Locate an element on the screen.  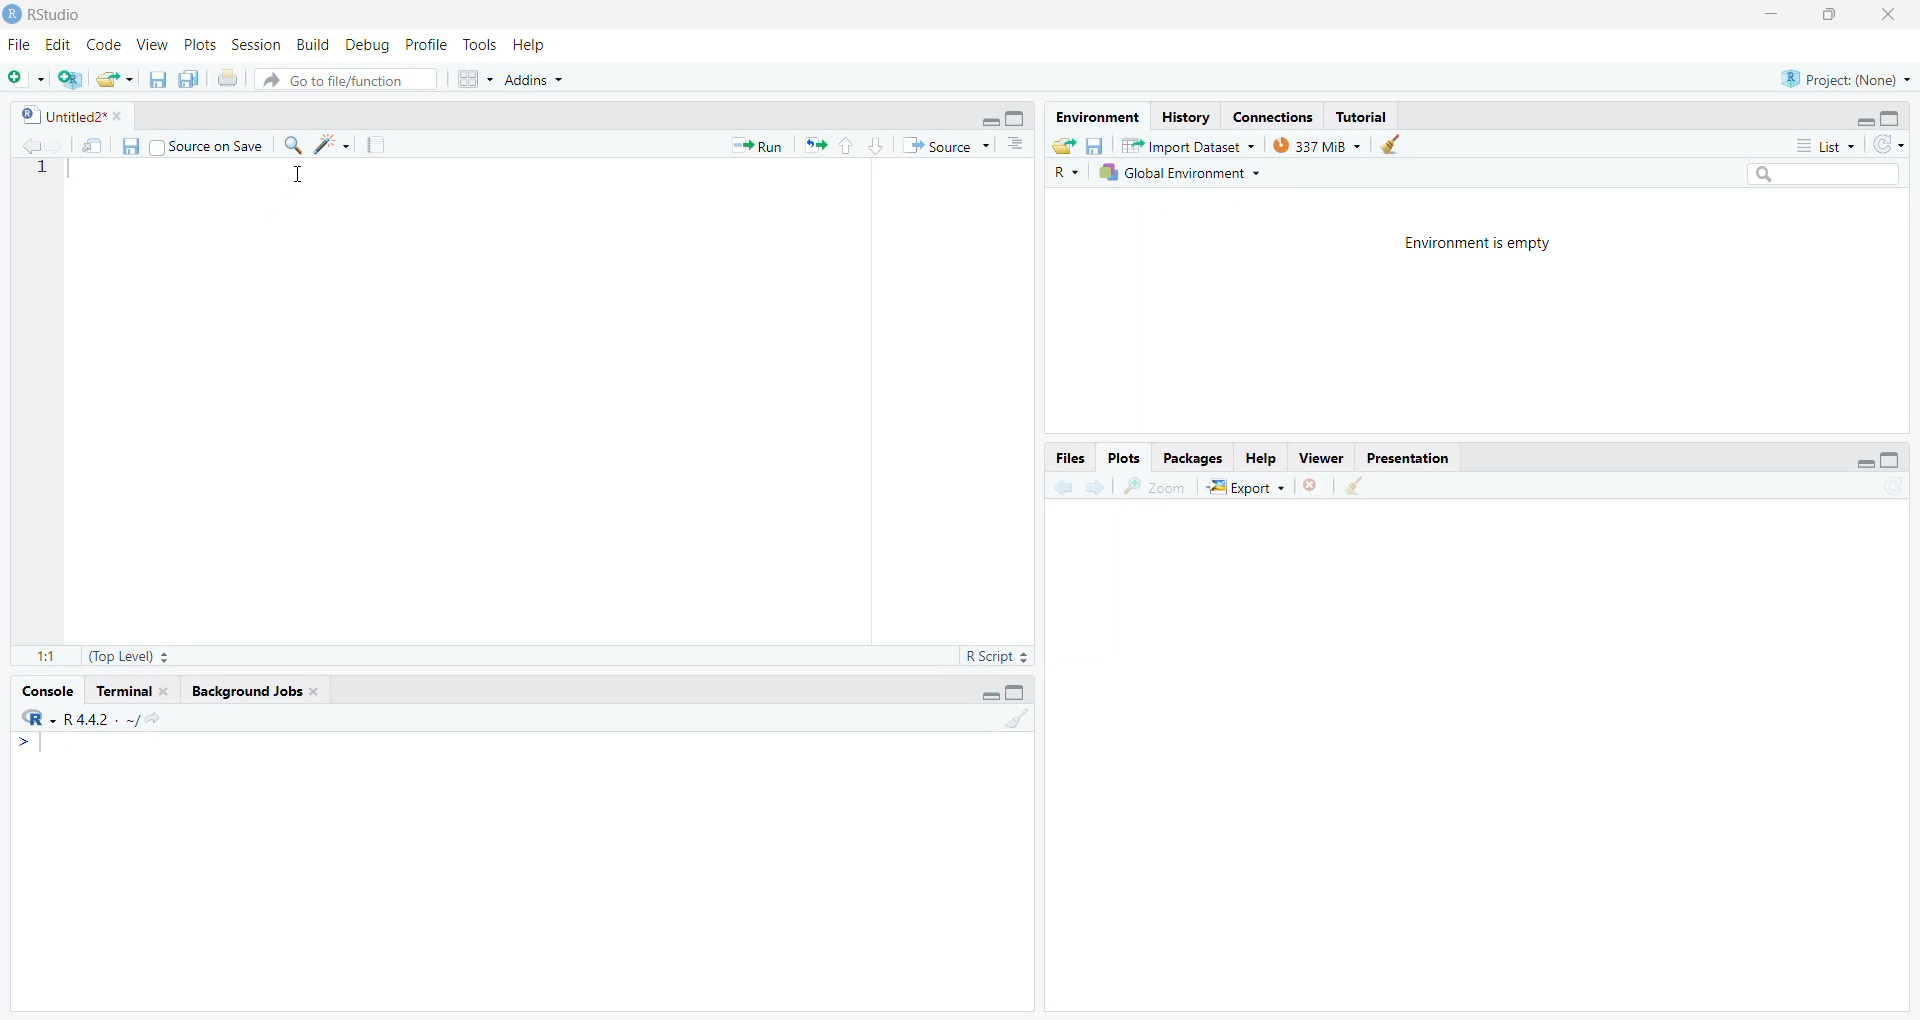
Export ~ is located at coordinates (1249, 490).